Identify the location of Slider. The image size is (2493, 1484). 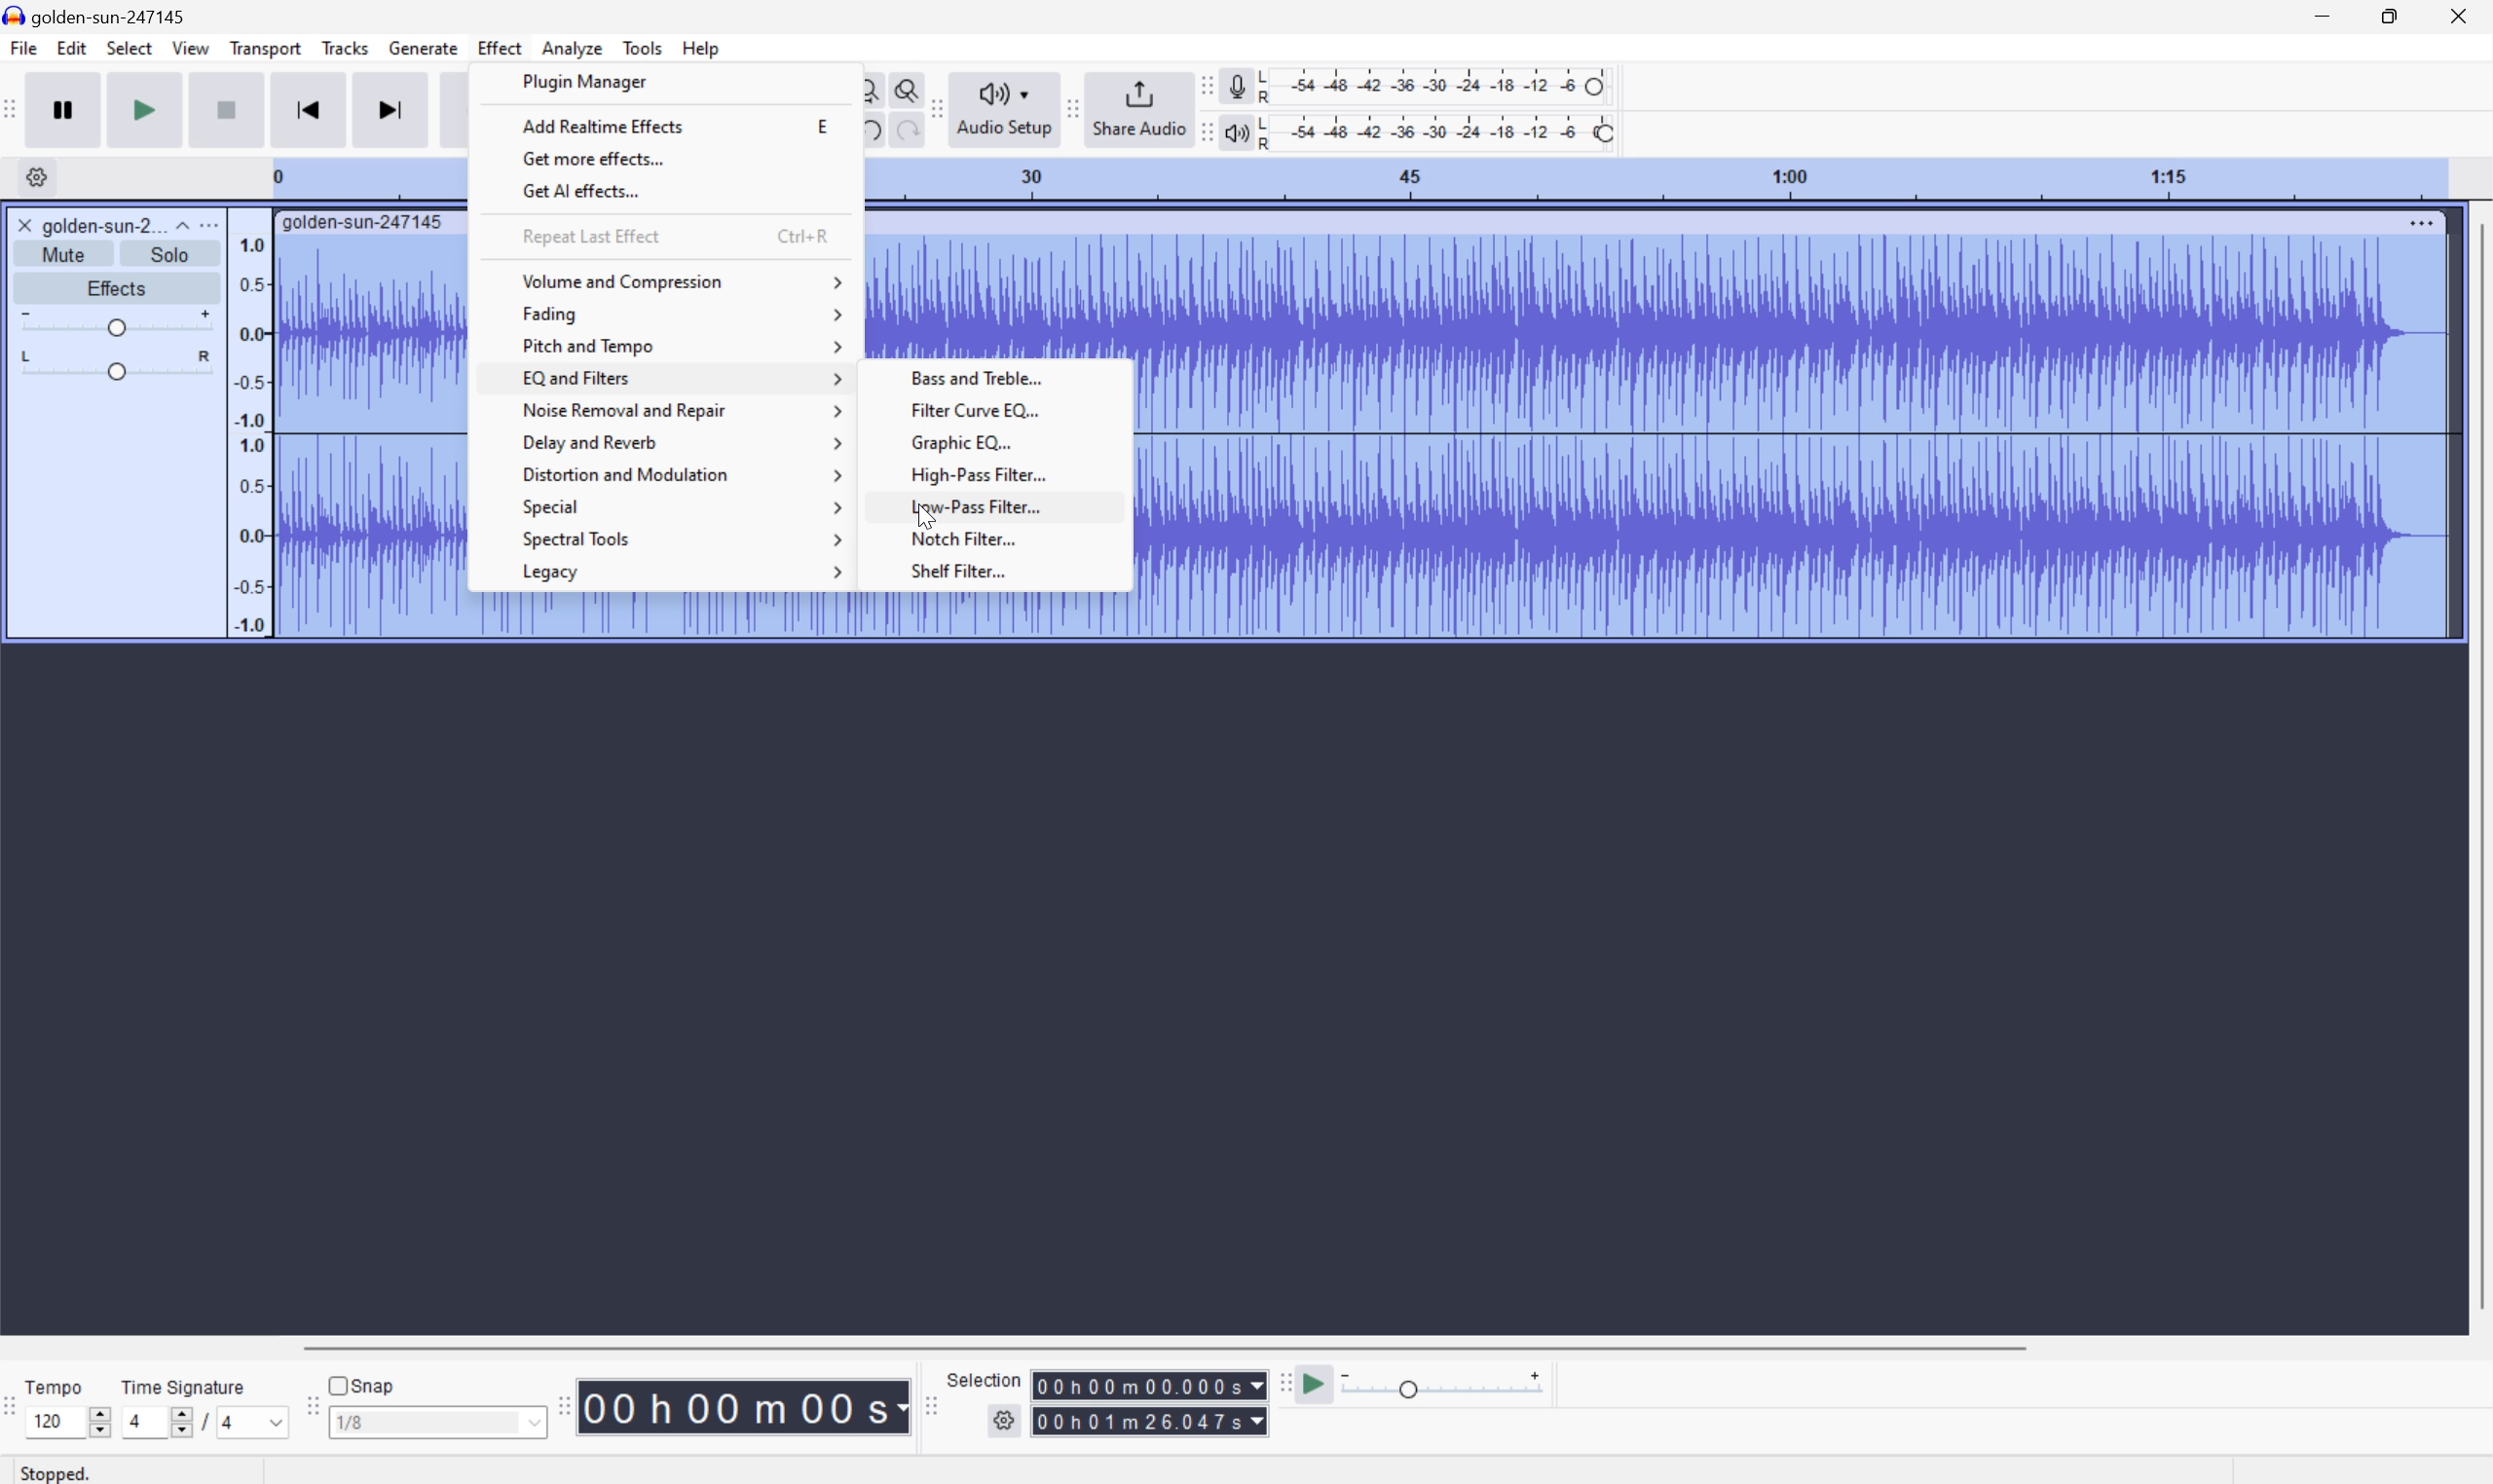
(115, 320).